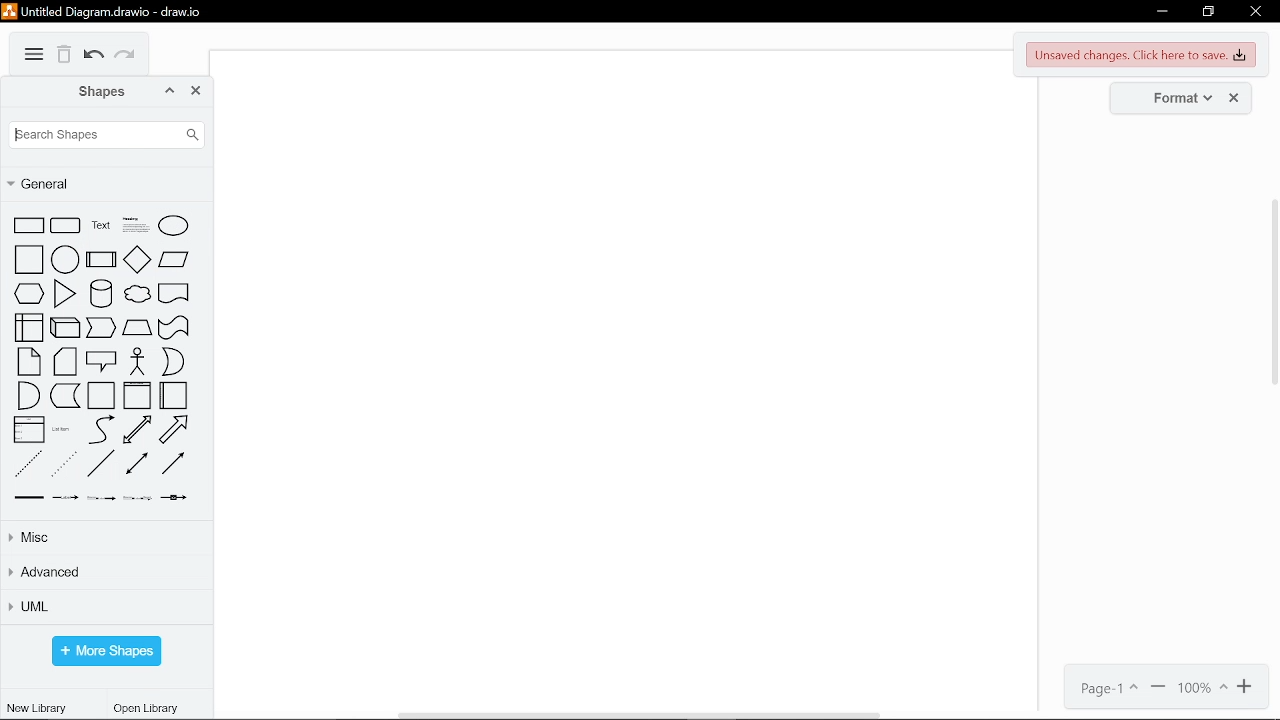 This screenshot has width=1280, height=720. I want to click on minimize, so click(1162, 12).